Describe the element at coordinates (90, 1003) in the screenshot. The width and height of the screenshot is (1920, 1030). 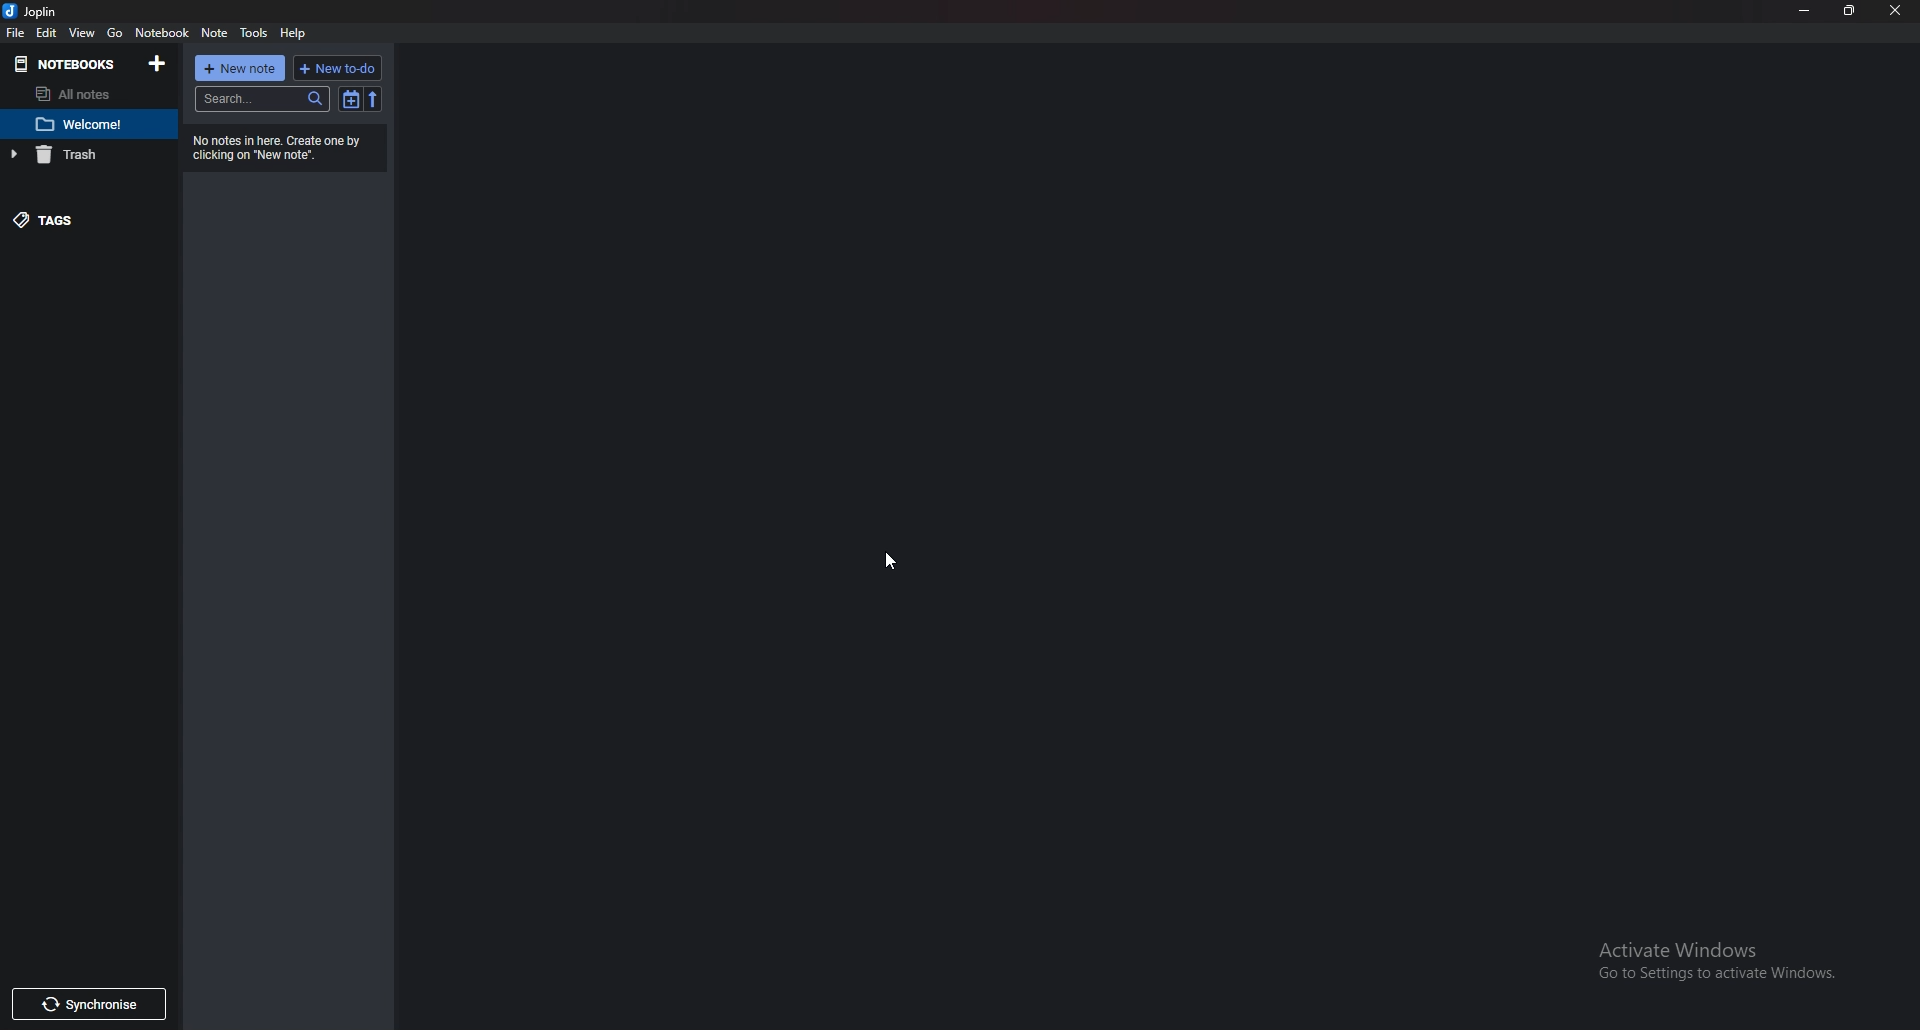
I see `Synchronize` at that location.